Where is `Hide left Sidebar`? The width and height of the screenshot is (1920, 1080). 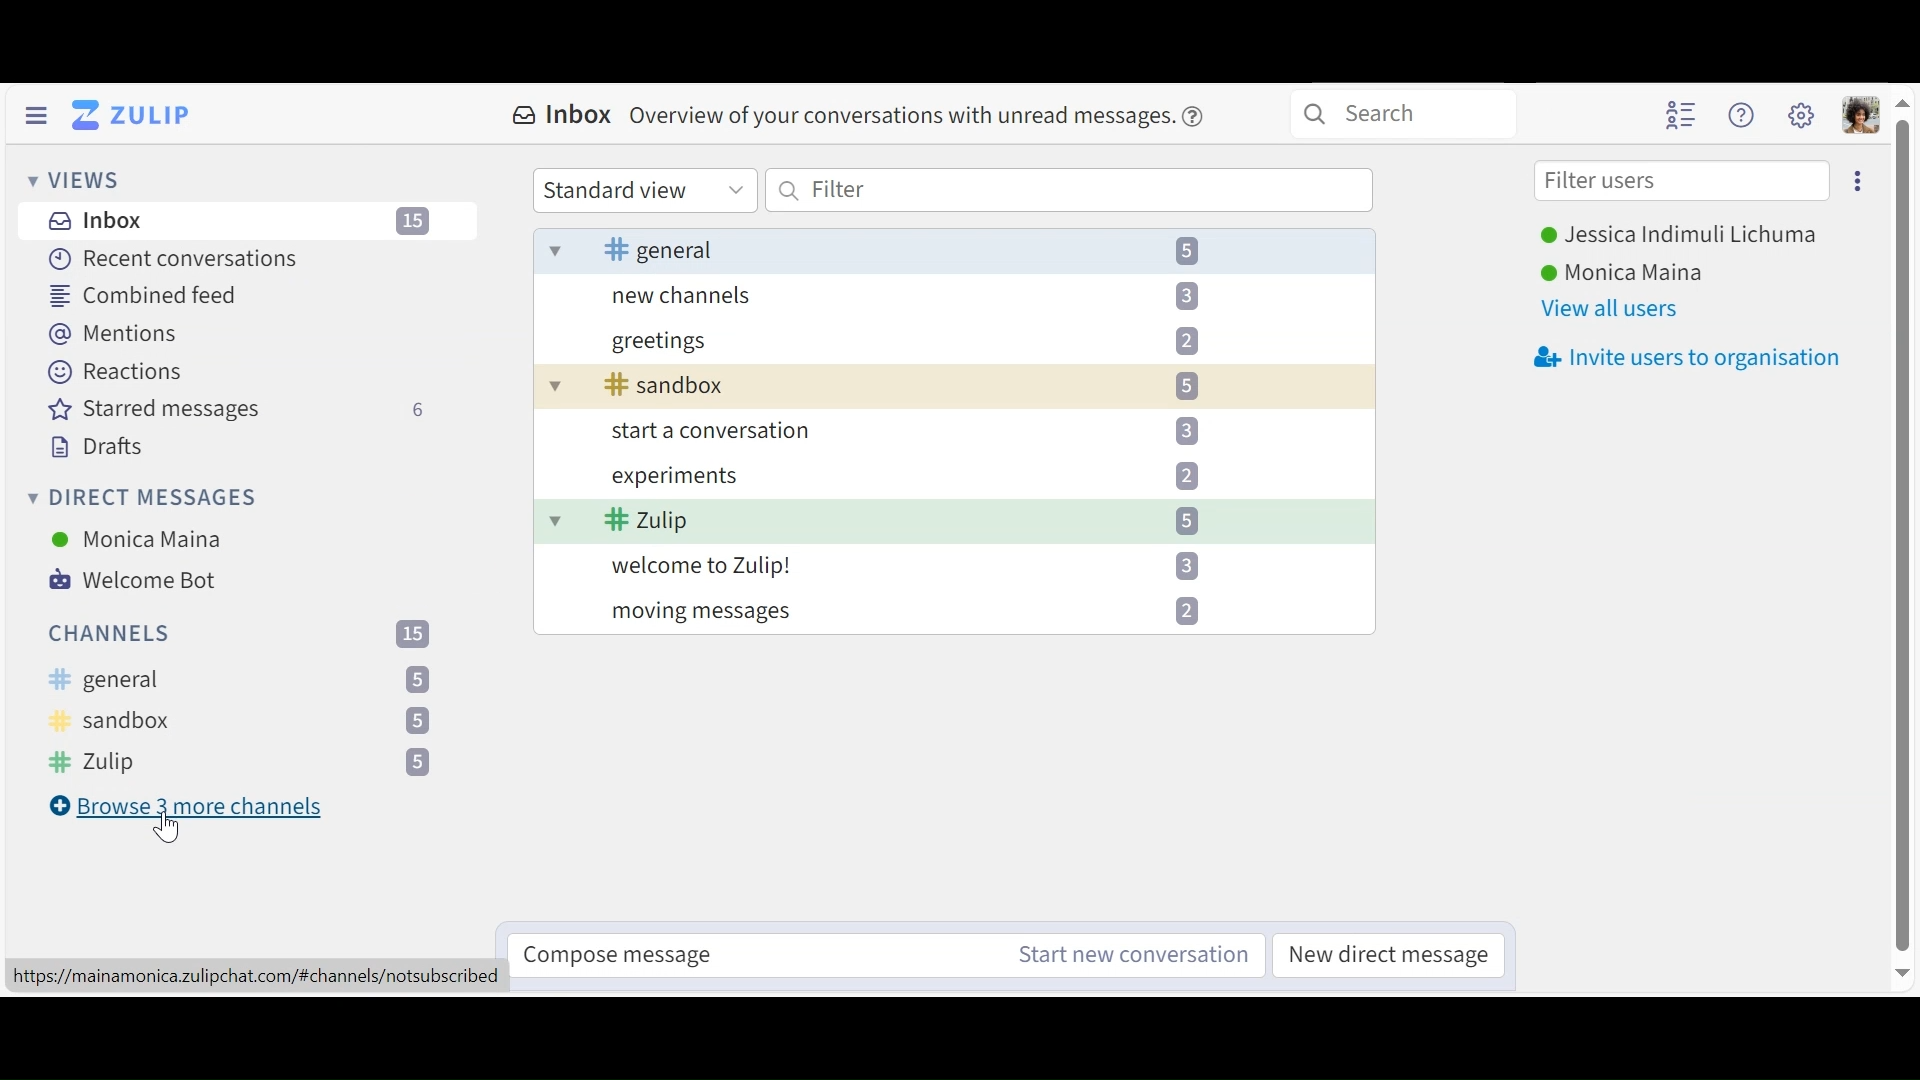
Hide left Sidebar is located at coordinates (34, 114).